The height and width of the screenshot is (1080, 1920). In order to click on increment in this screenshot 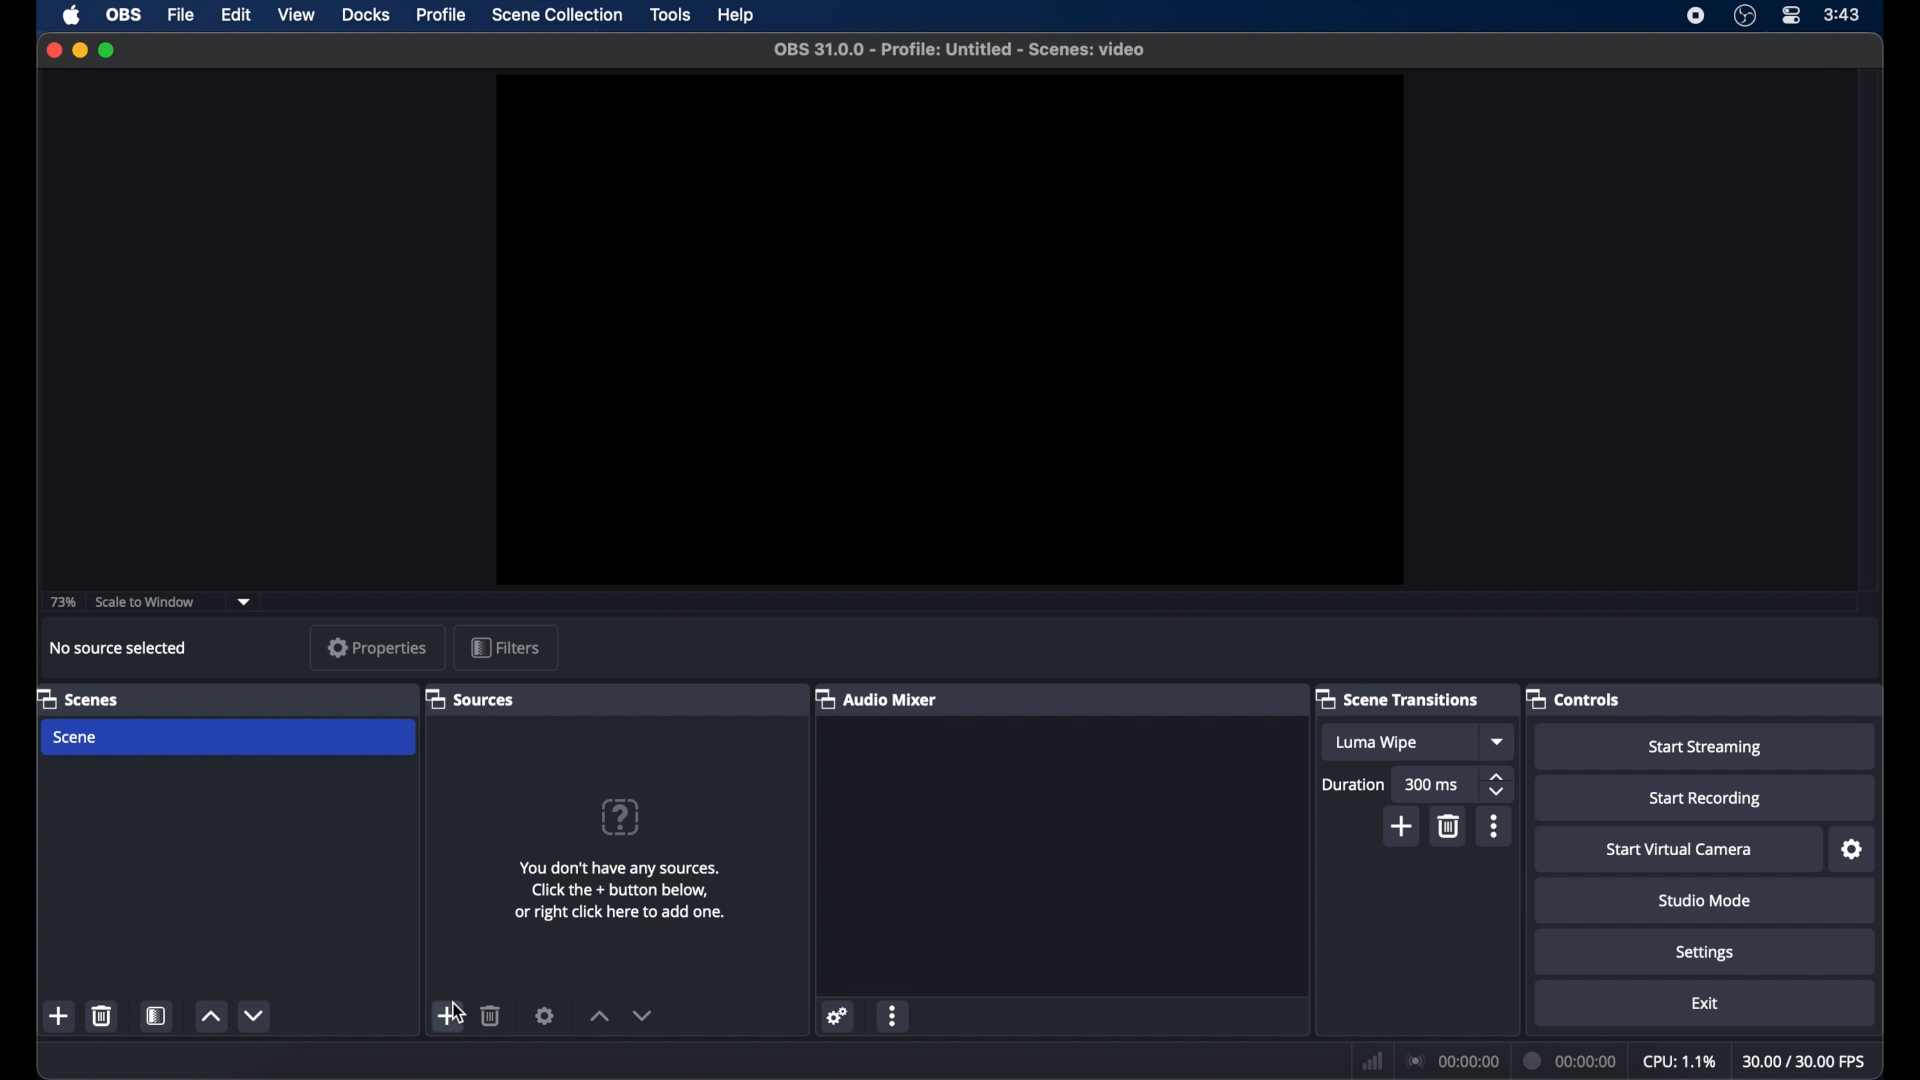, I will do `click(599, 1017)`.